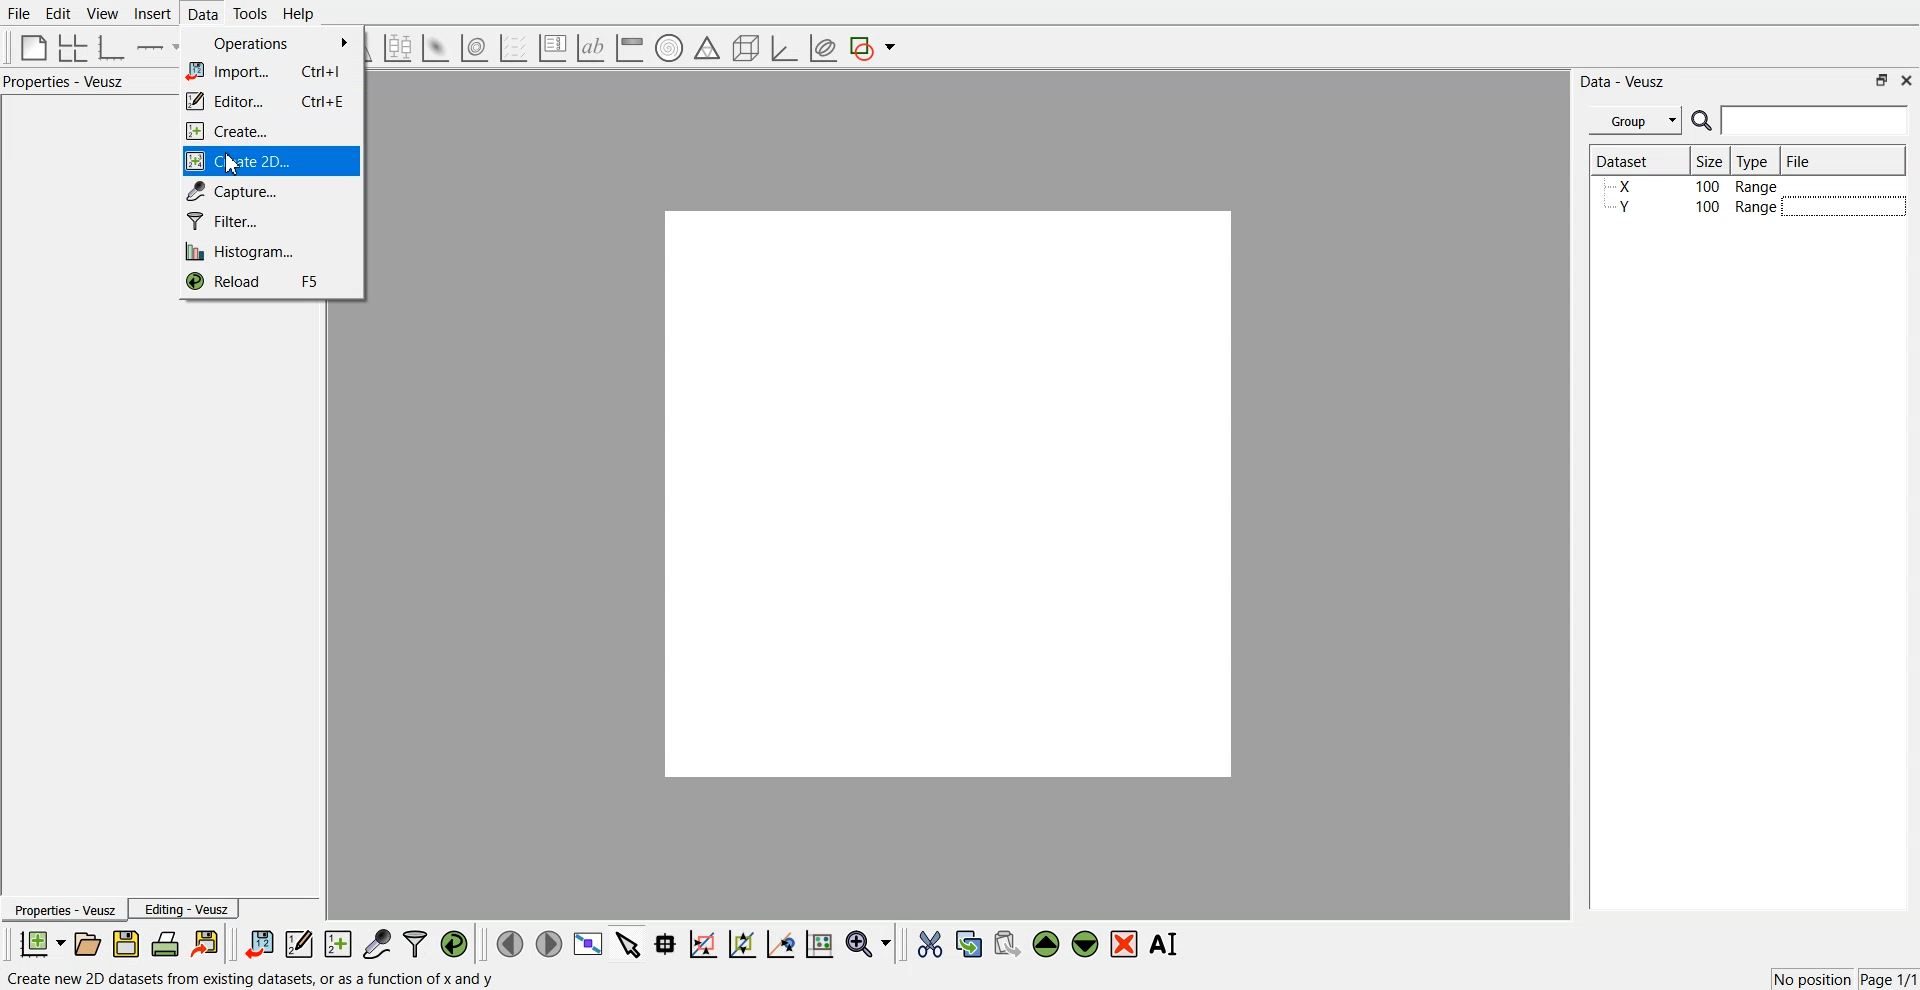 This screenshot has height=990, width=1920. I want to click on X 100 Range, so click(1693, 186).